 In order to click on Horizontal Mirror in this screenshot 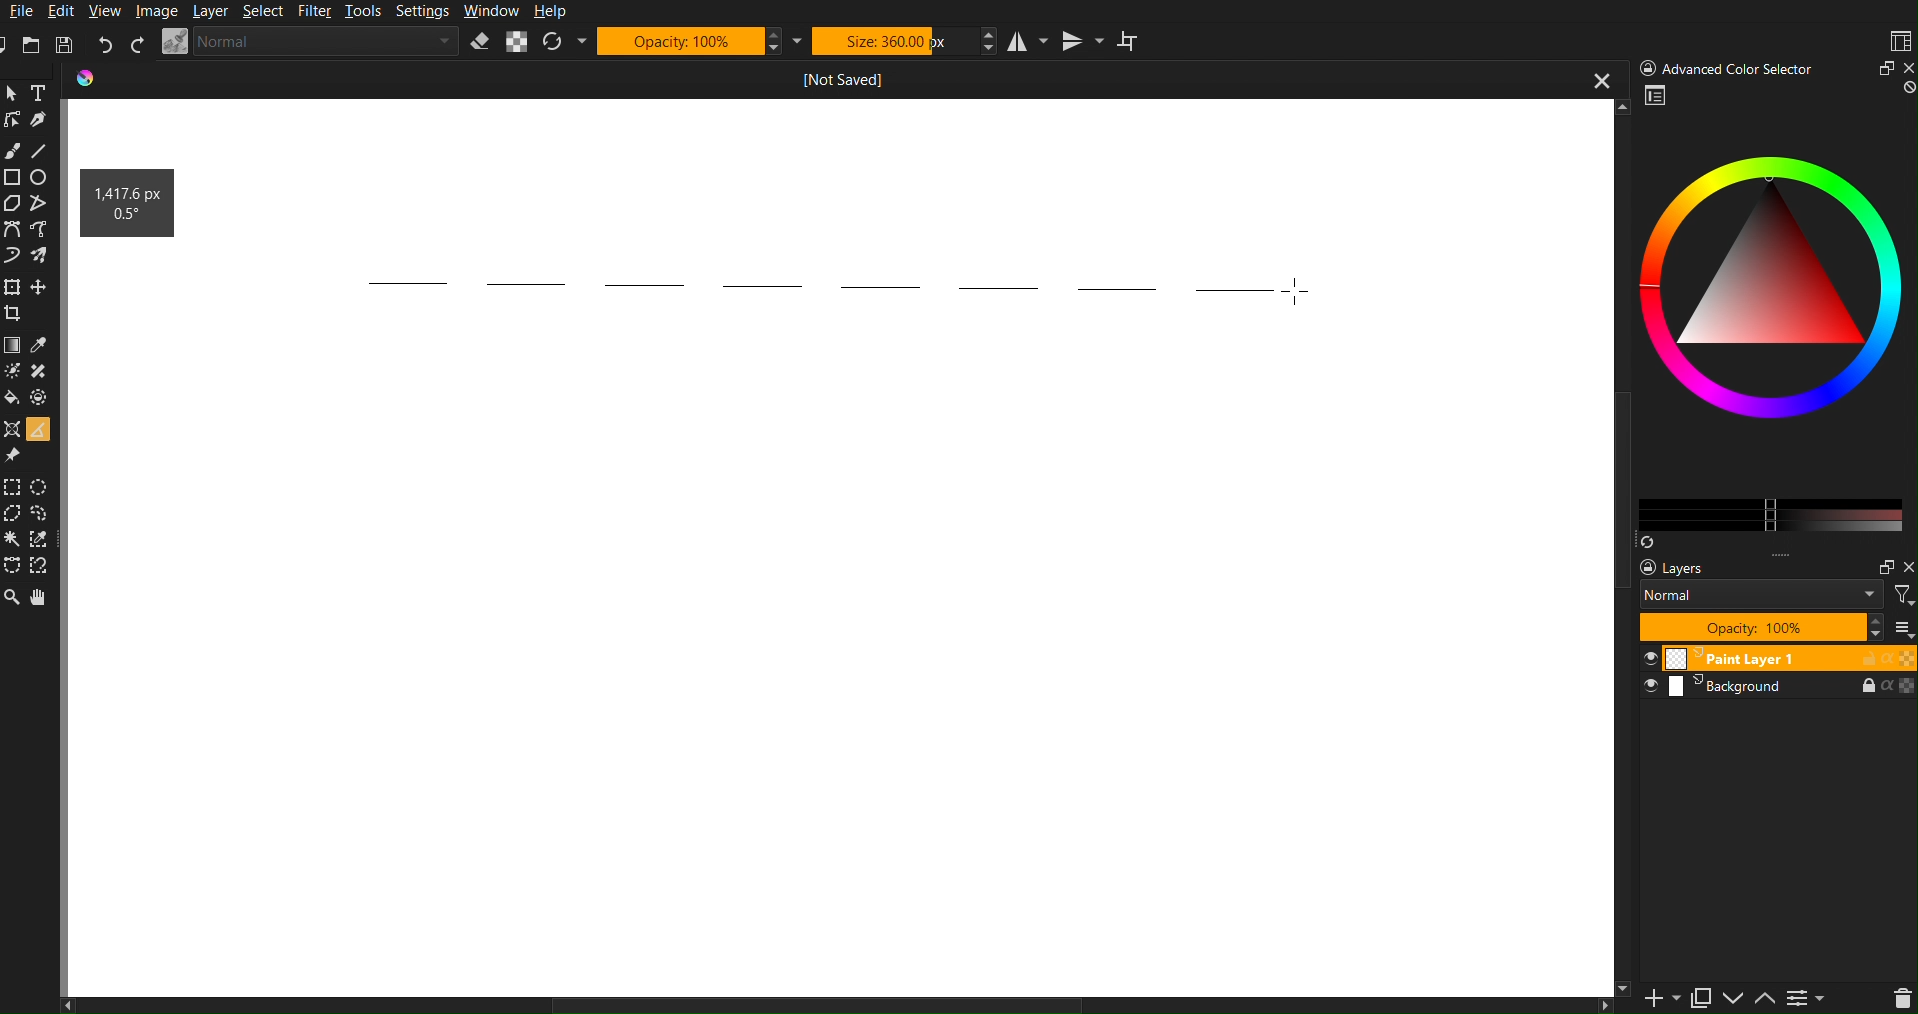, I will do `click(1022, 40)`.